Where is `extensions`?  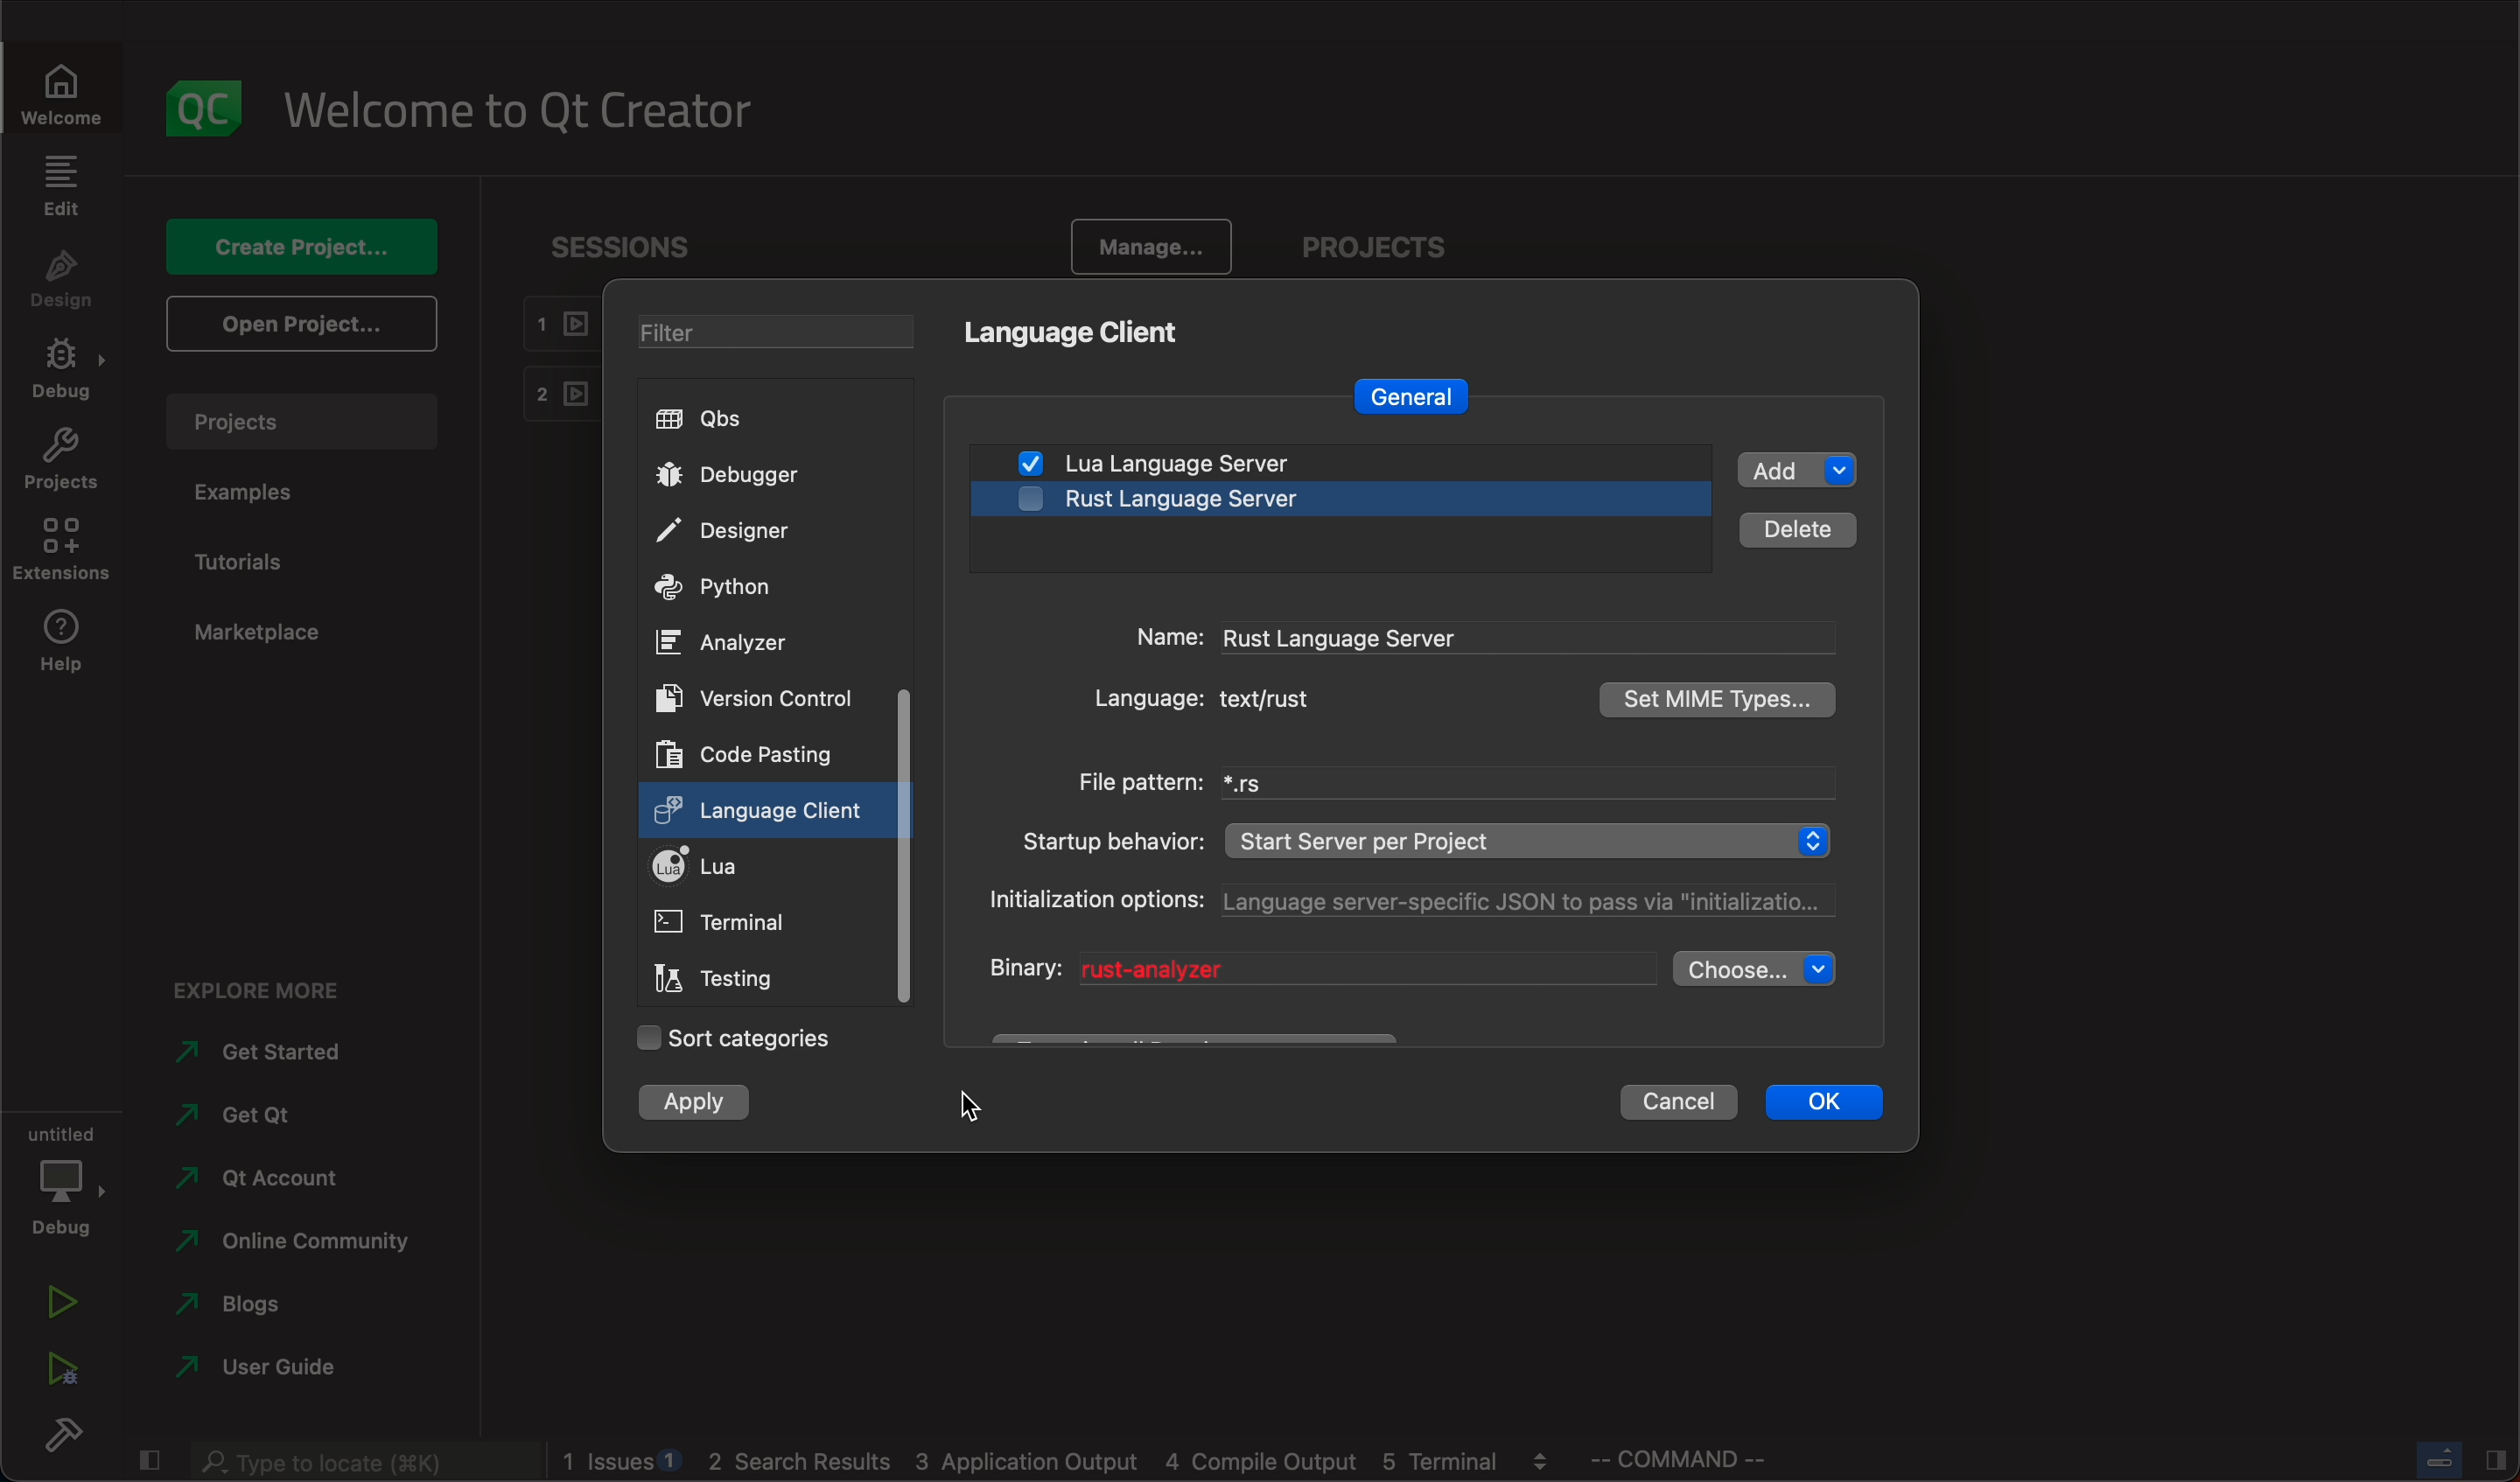 extensions is located at coordinates (61, 551).